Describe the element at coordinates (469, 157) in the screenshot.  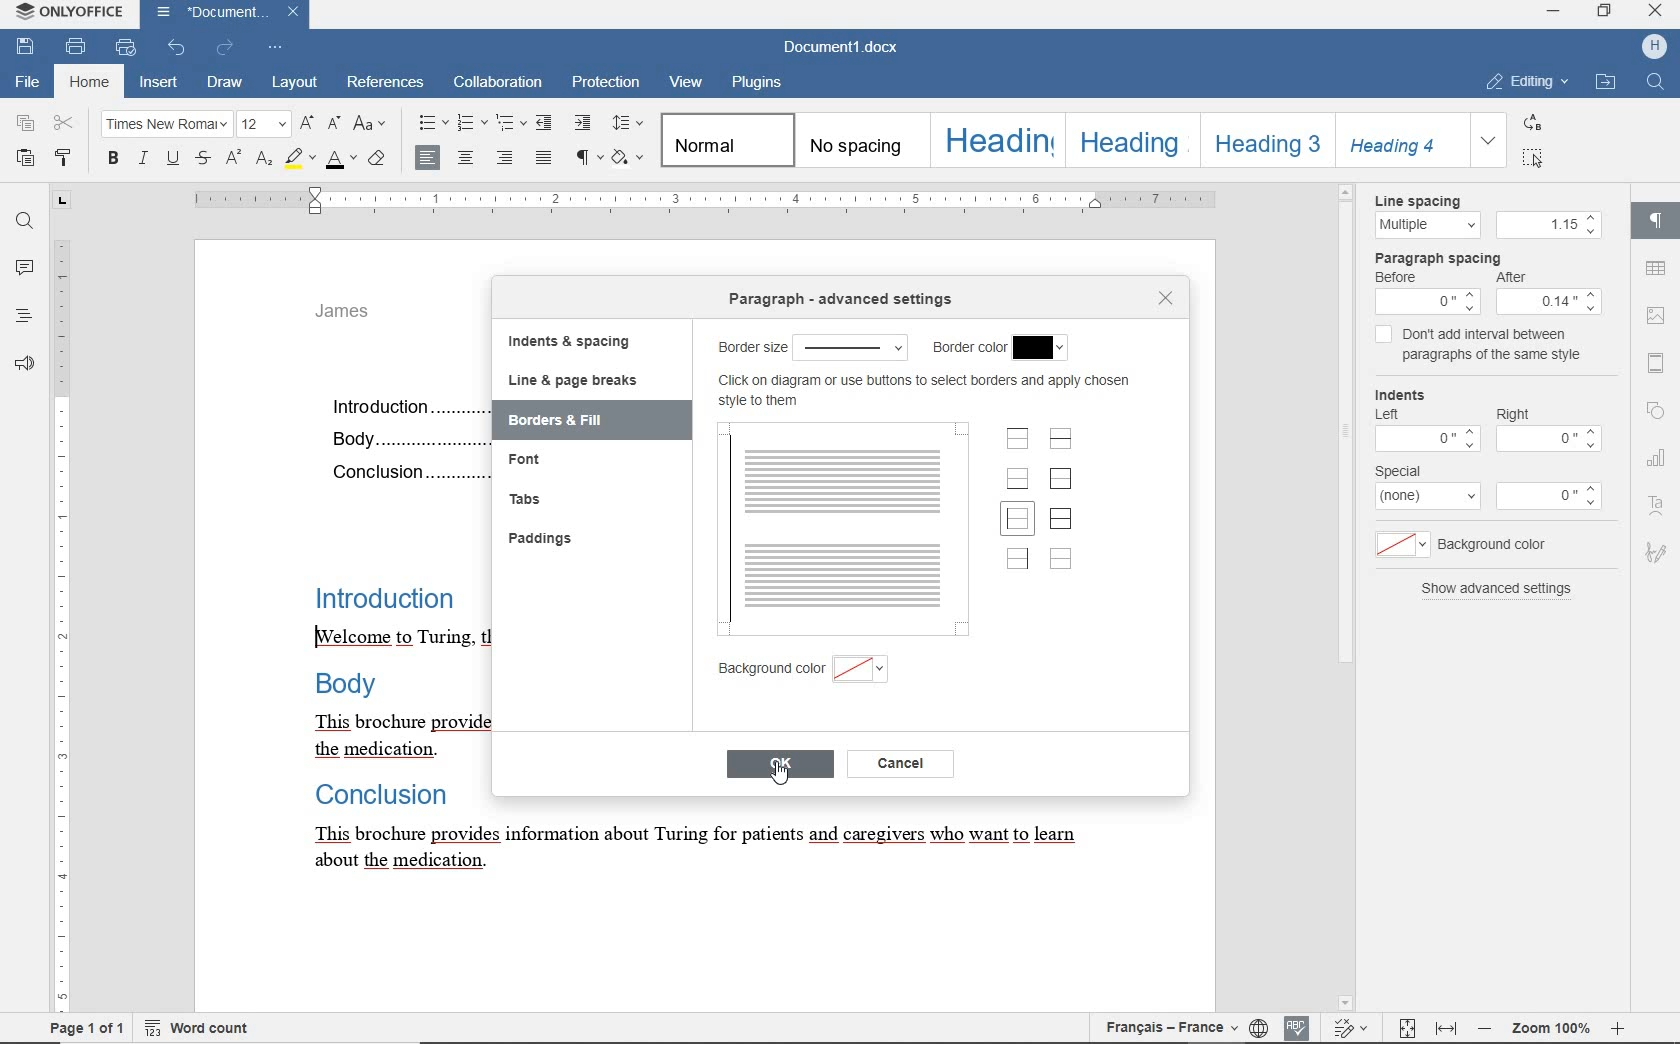
I see `align center` at that location.